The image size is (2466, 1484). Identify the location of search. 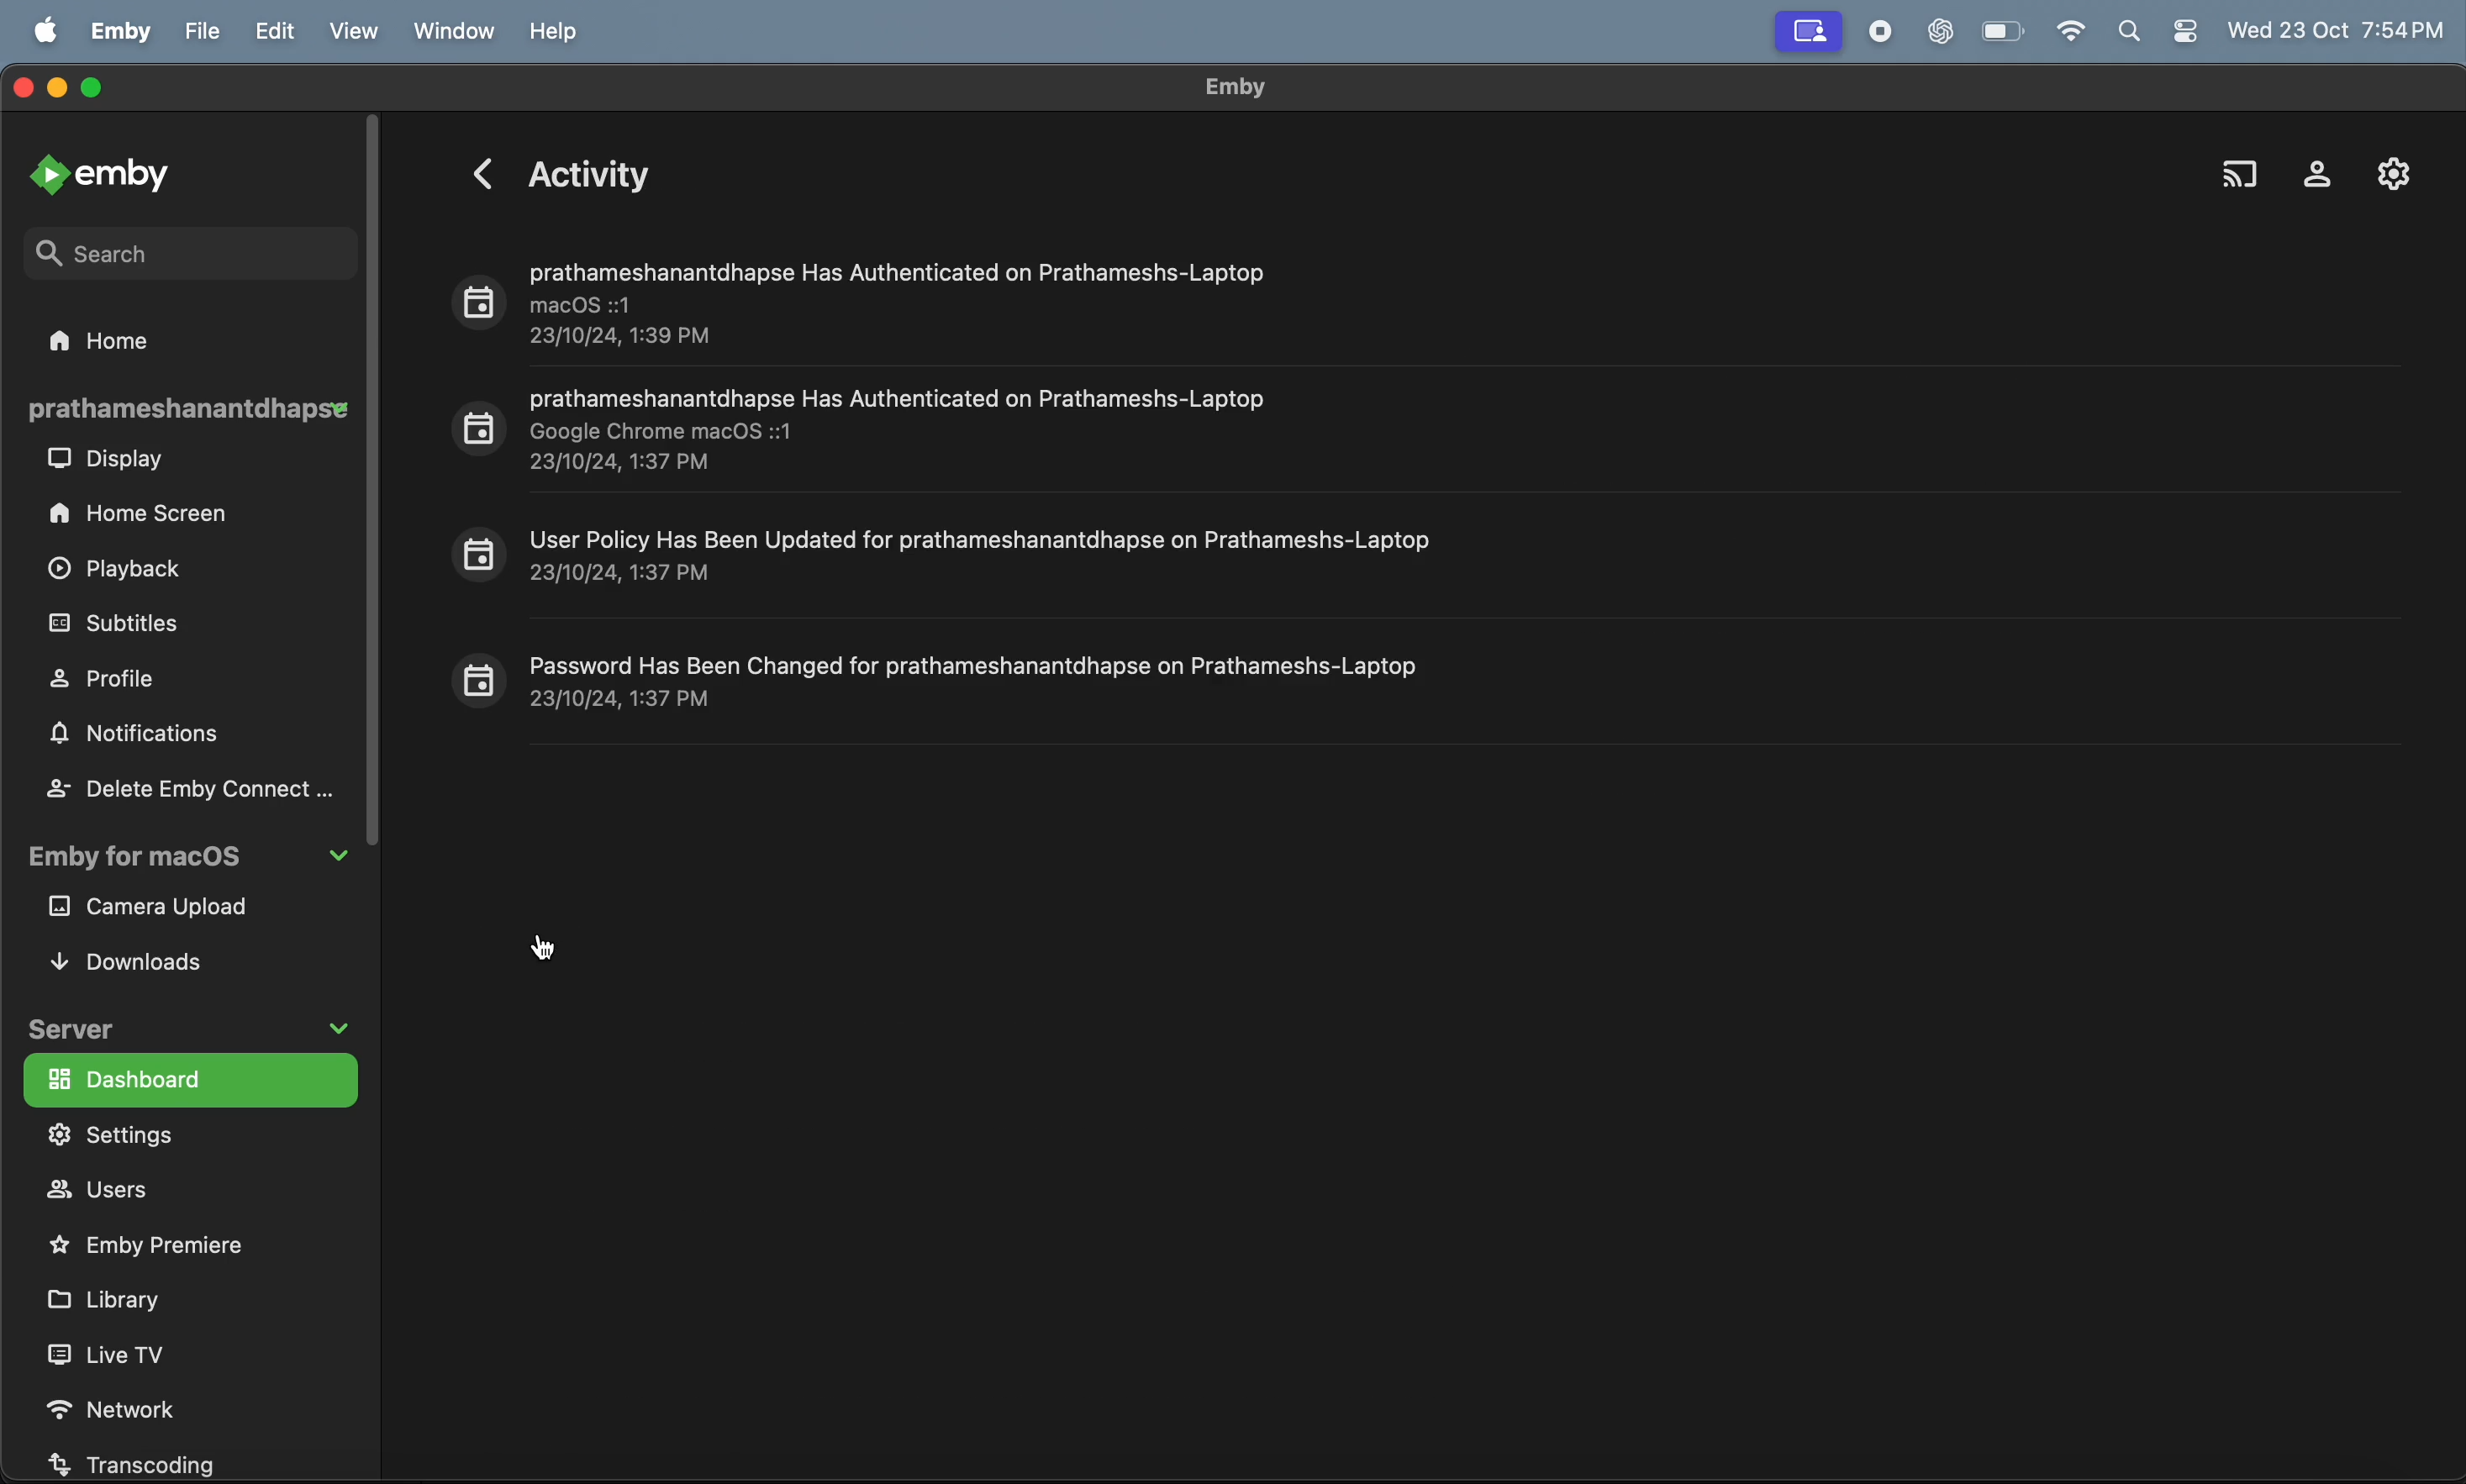
(2238, 165).